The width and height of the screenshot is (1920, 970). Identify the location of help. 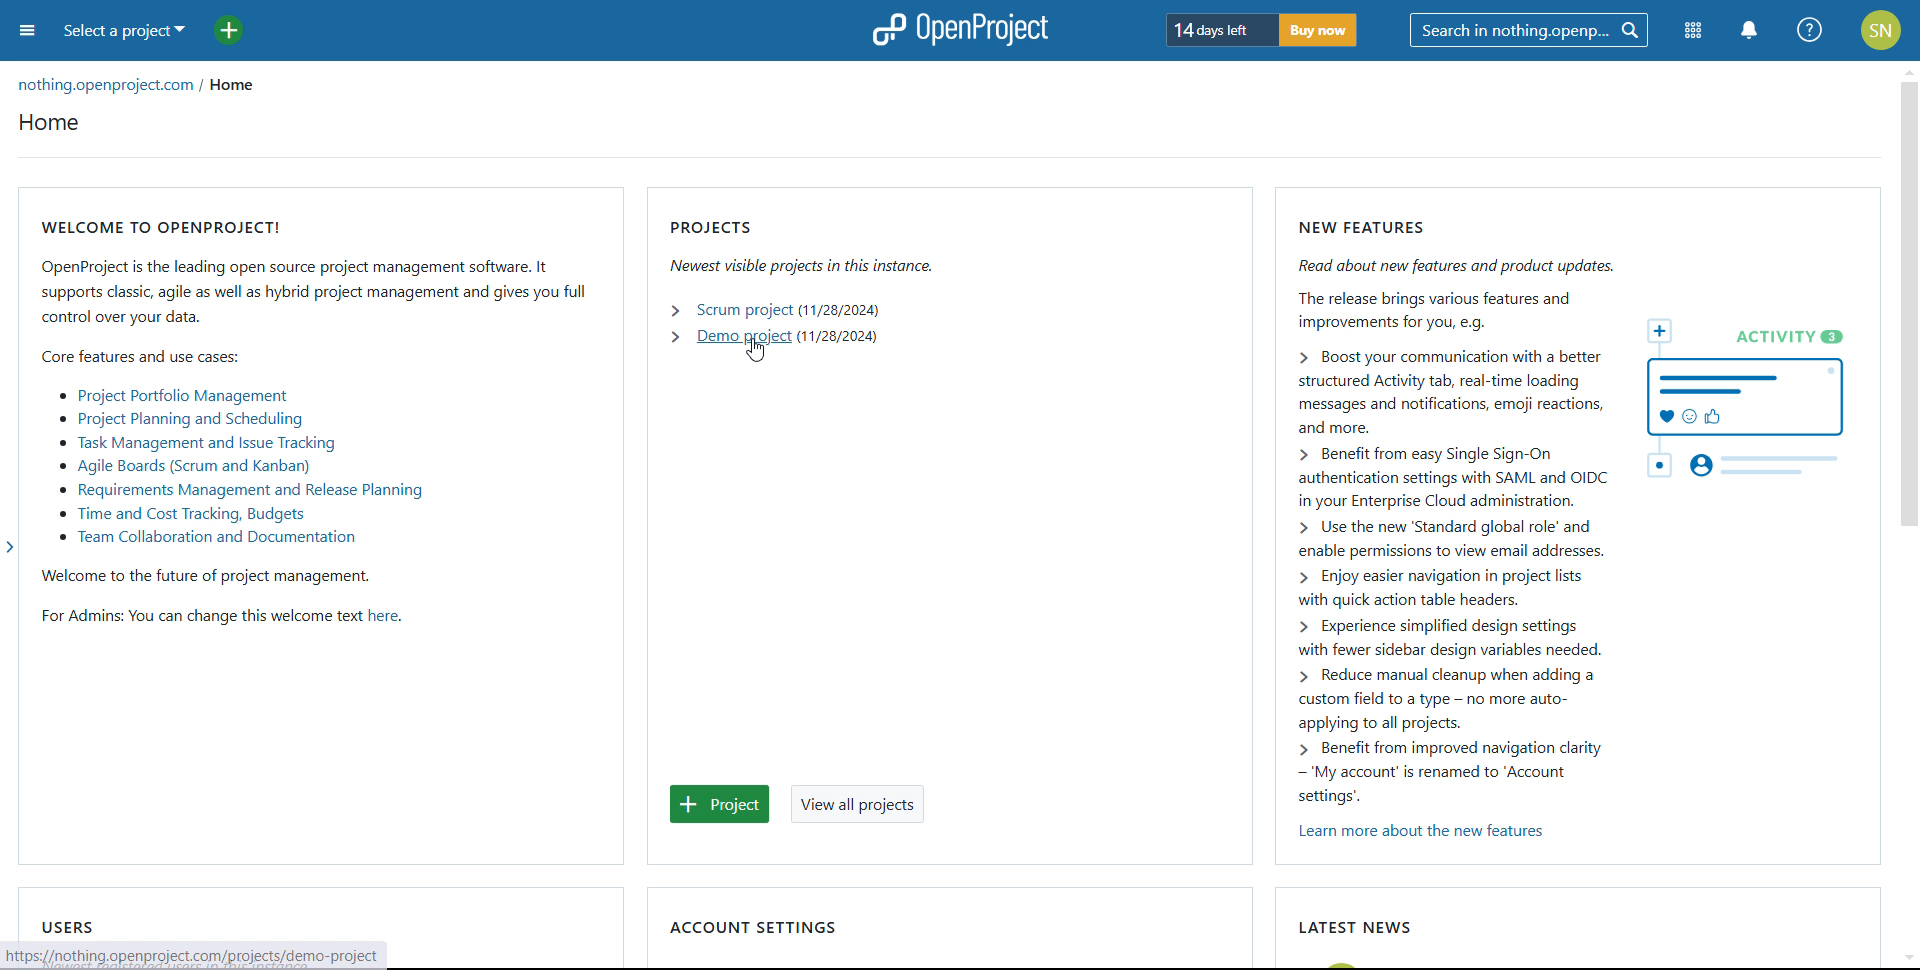
(1809, 30).